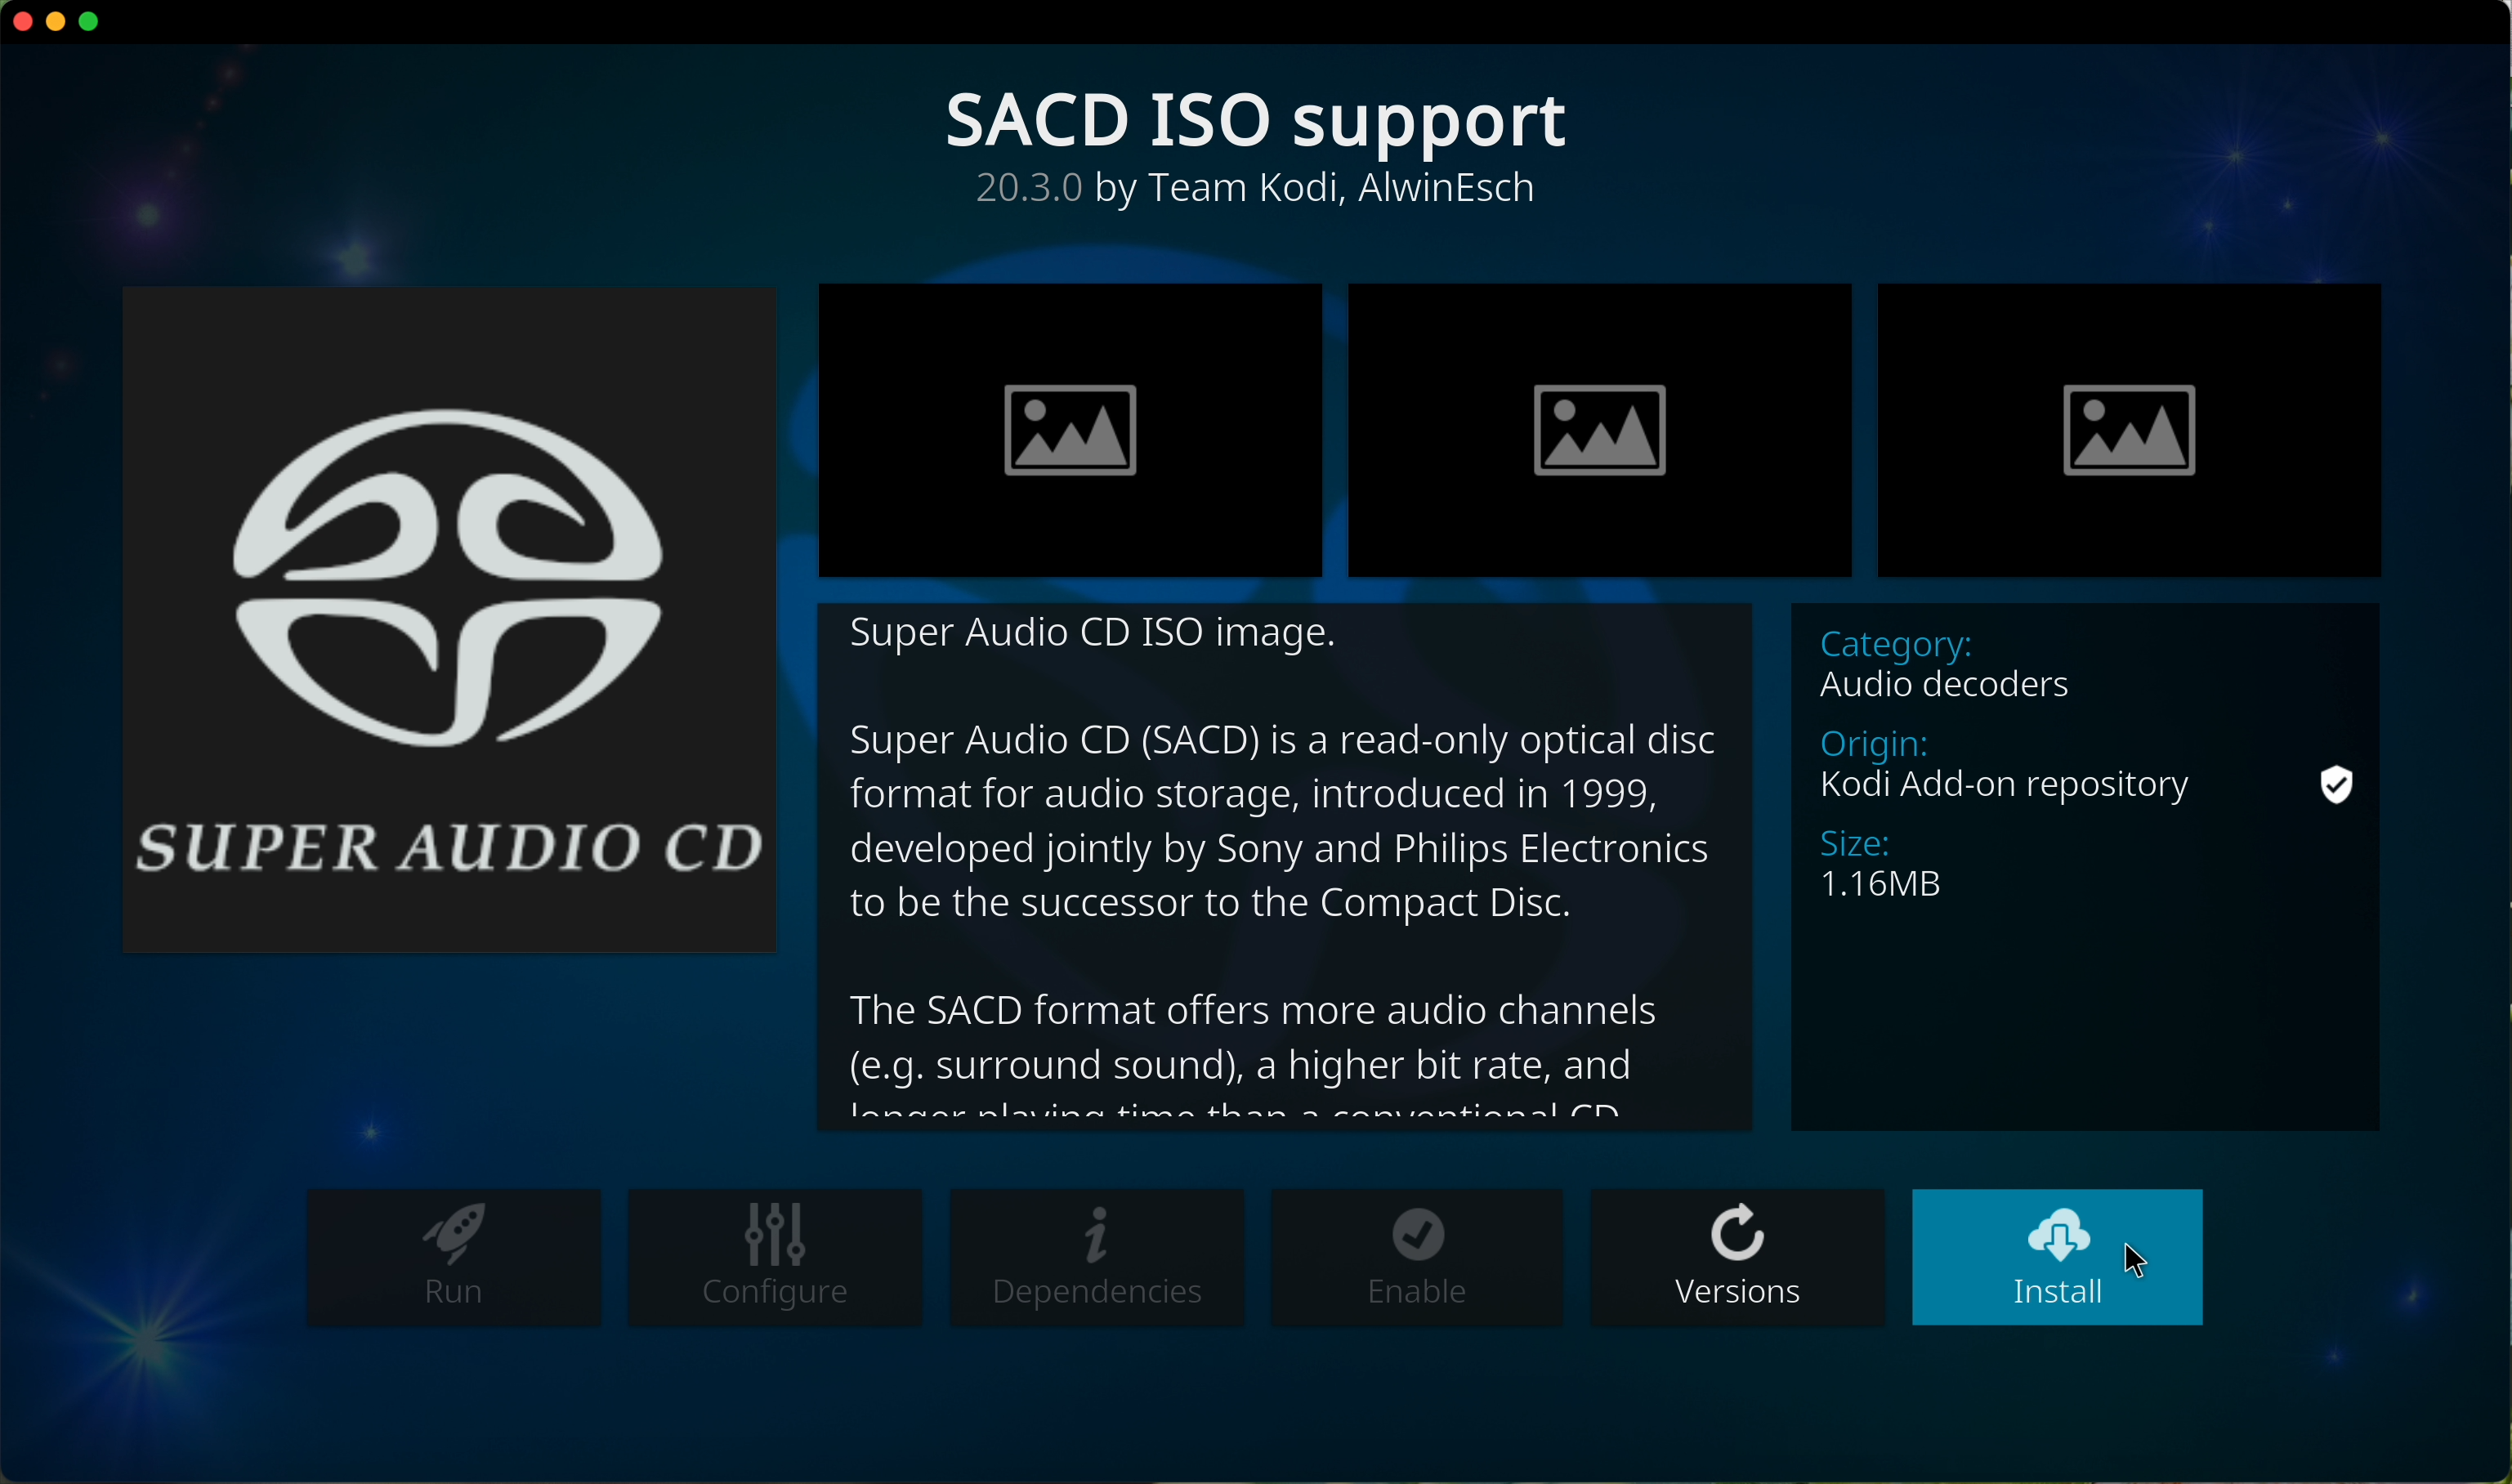 The height and width of the screenshot is (1484, 2512). What do you see at coordinates (1100, 1260) in the screenshot?
I see `dependencies` at bounding box center [1100, 1260].